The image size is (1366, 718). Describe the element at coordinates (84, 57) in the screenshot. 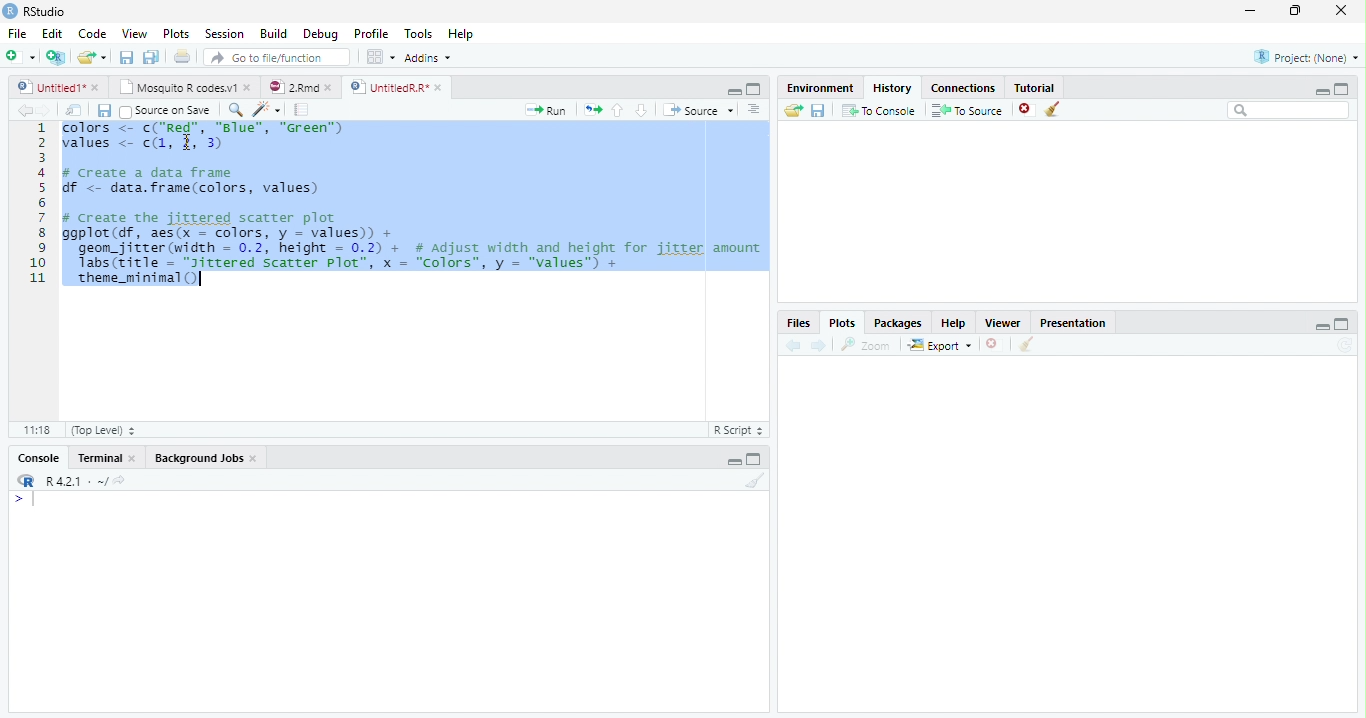

I see `Open an existing file` at that location.